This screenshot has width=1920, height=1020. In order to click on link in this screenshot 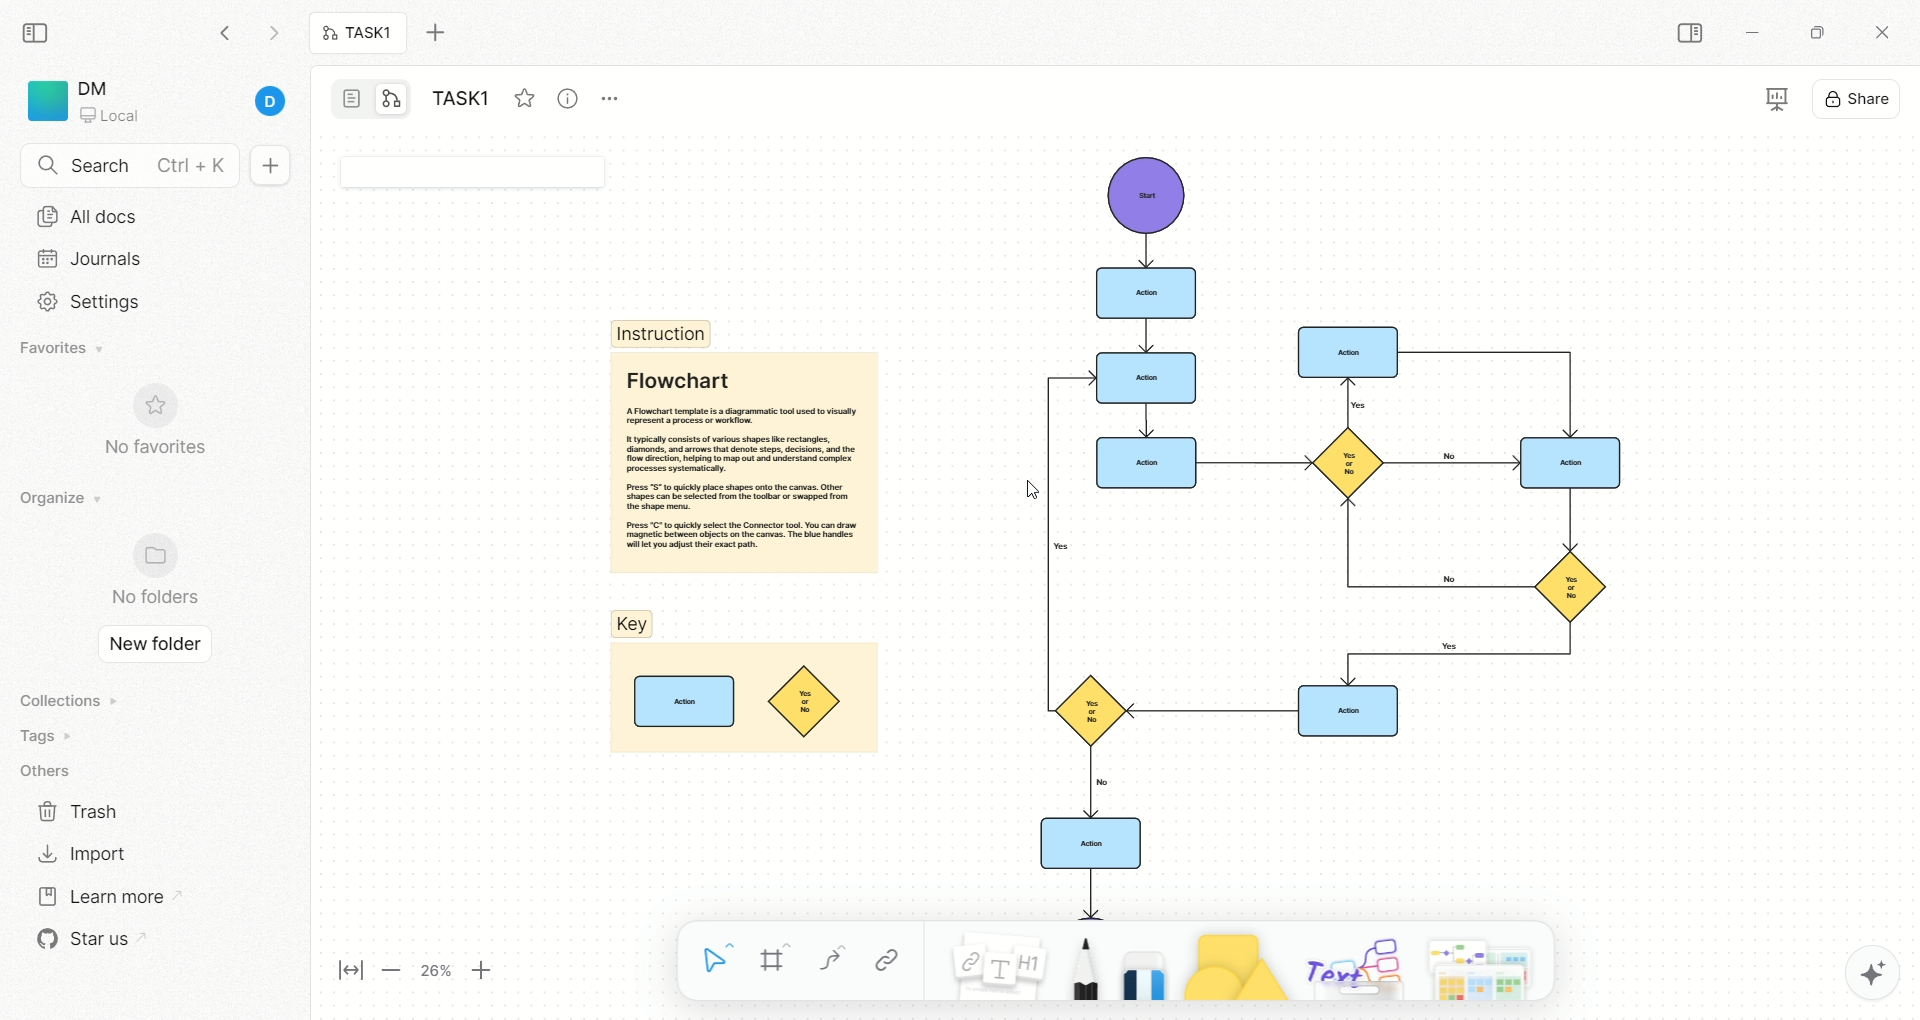, I will do `click(887, 960)`.